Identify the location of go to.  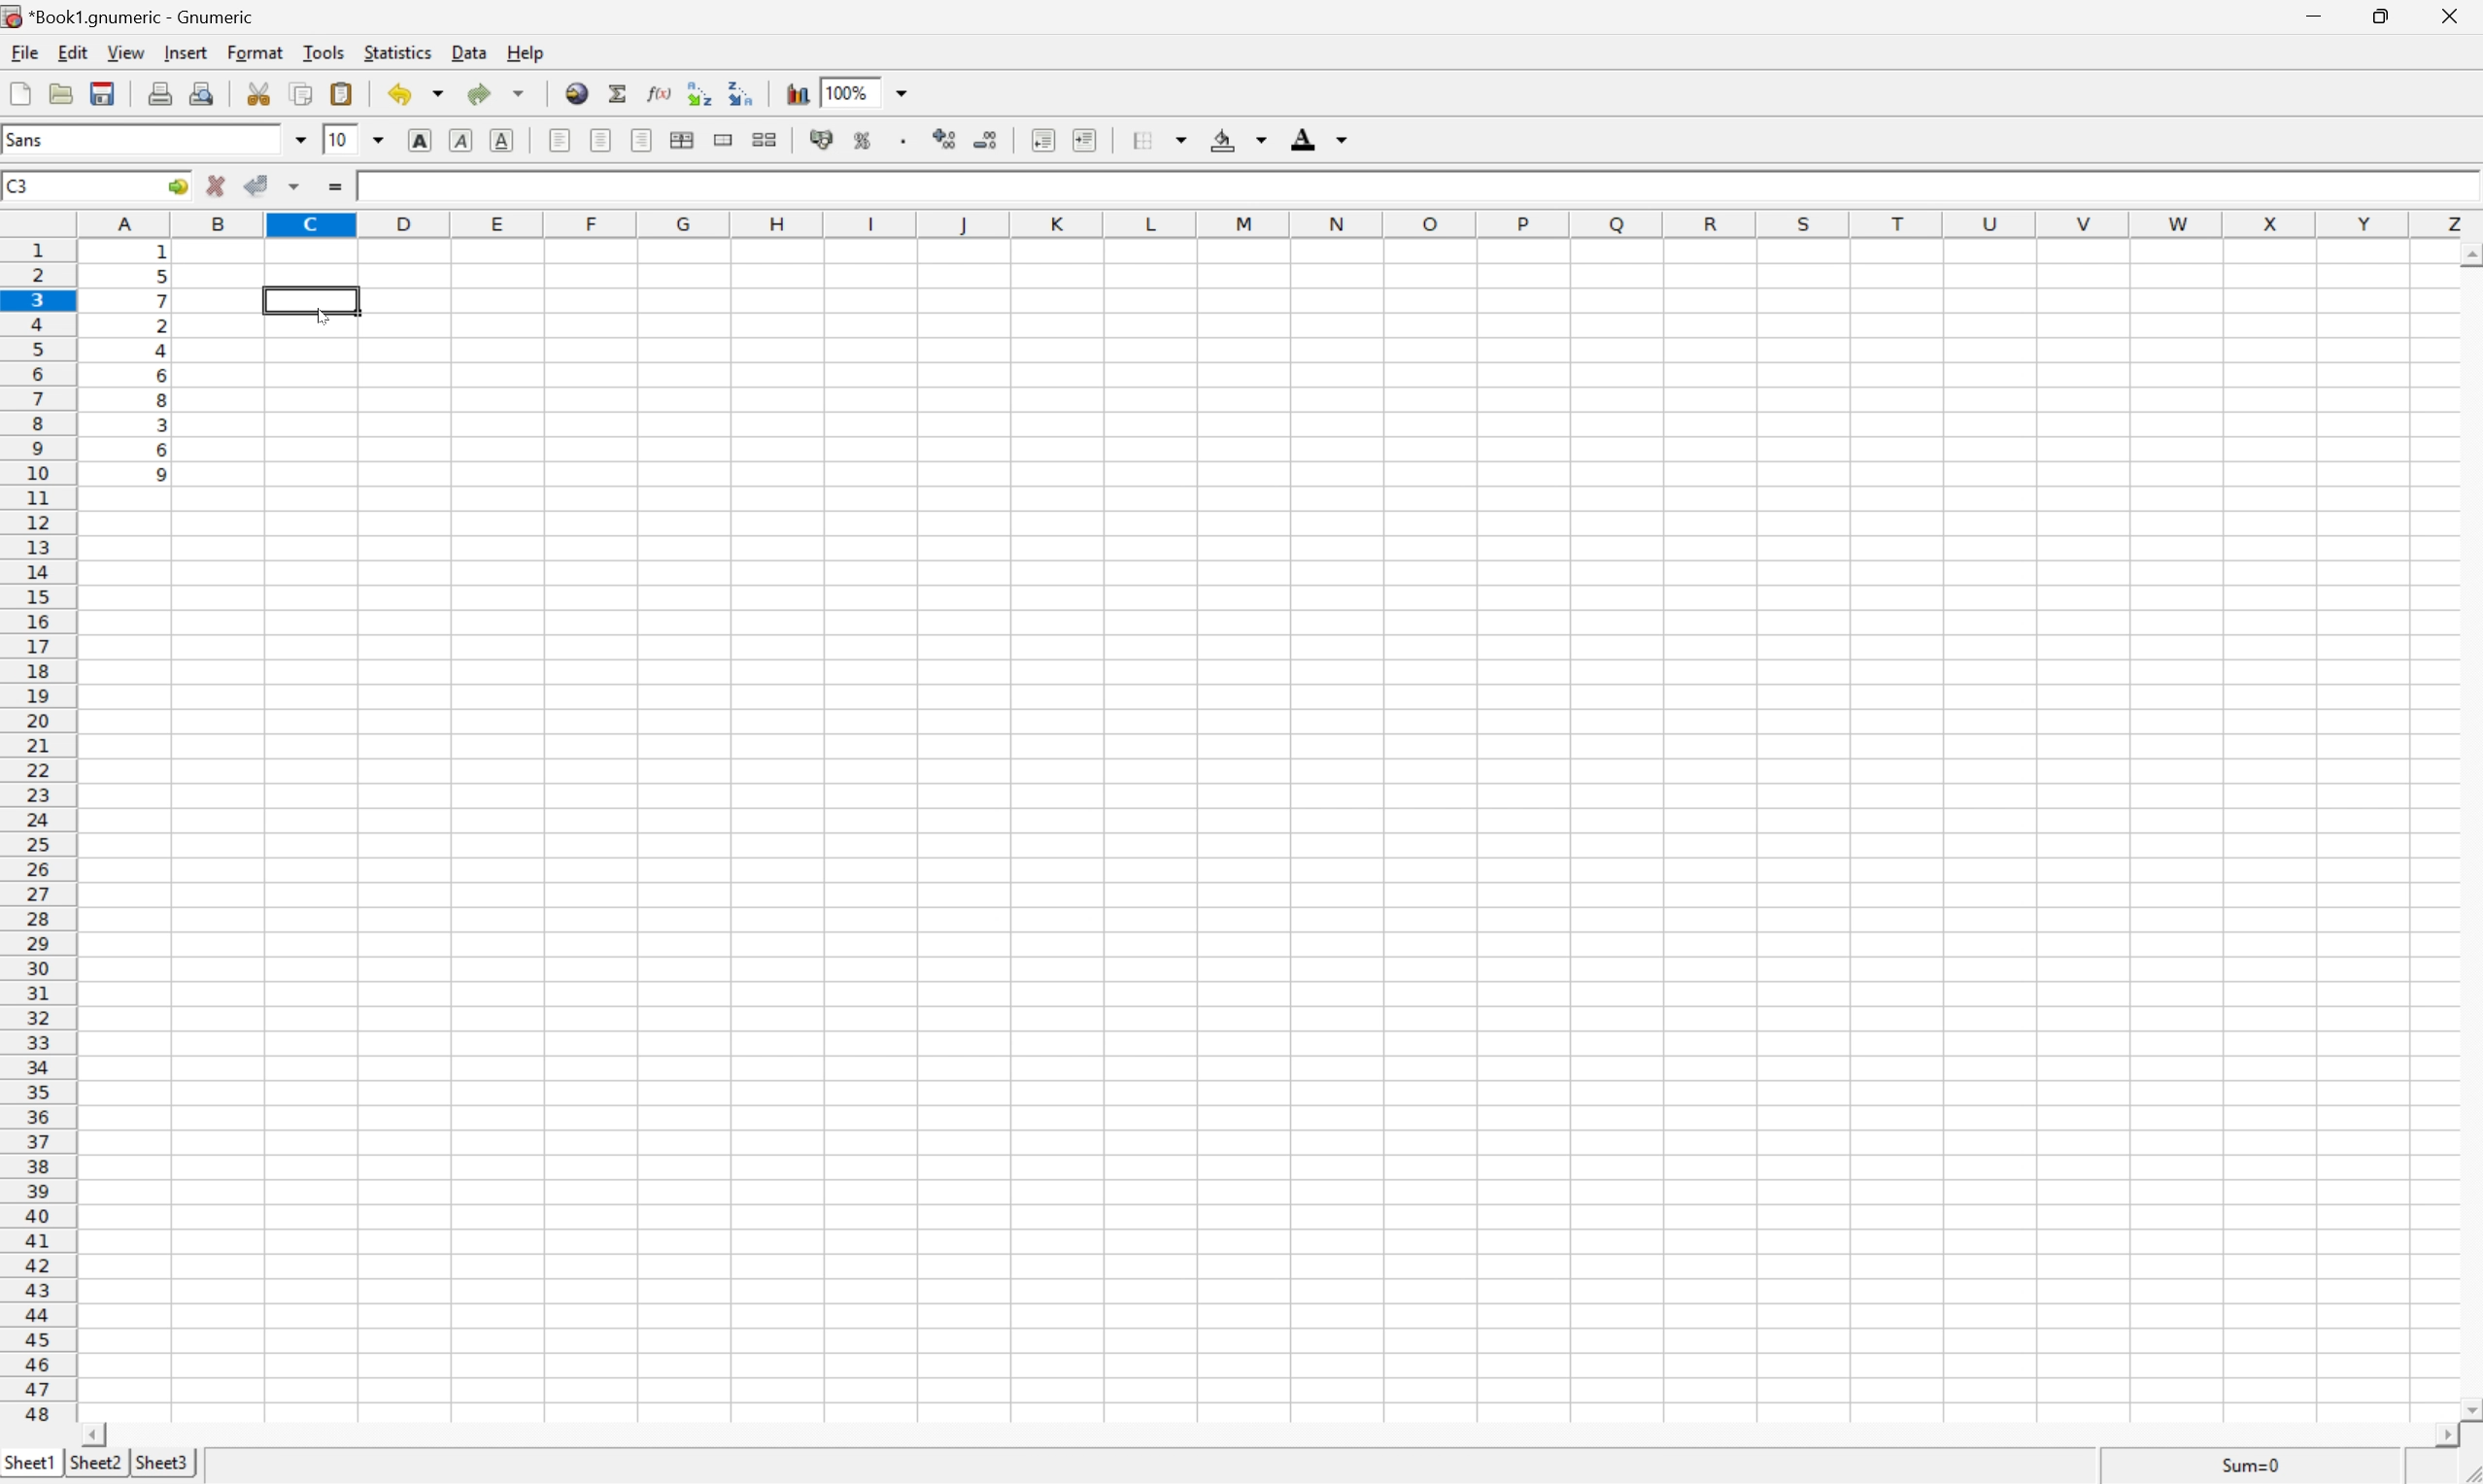
(179, 186).